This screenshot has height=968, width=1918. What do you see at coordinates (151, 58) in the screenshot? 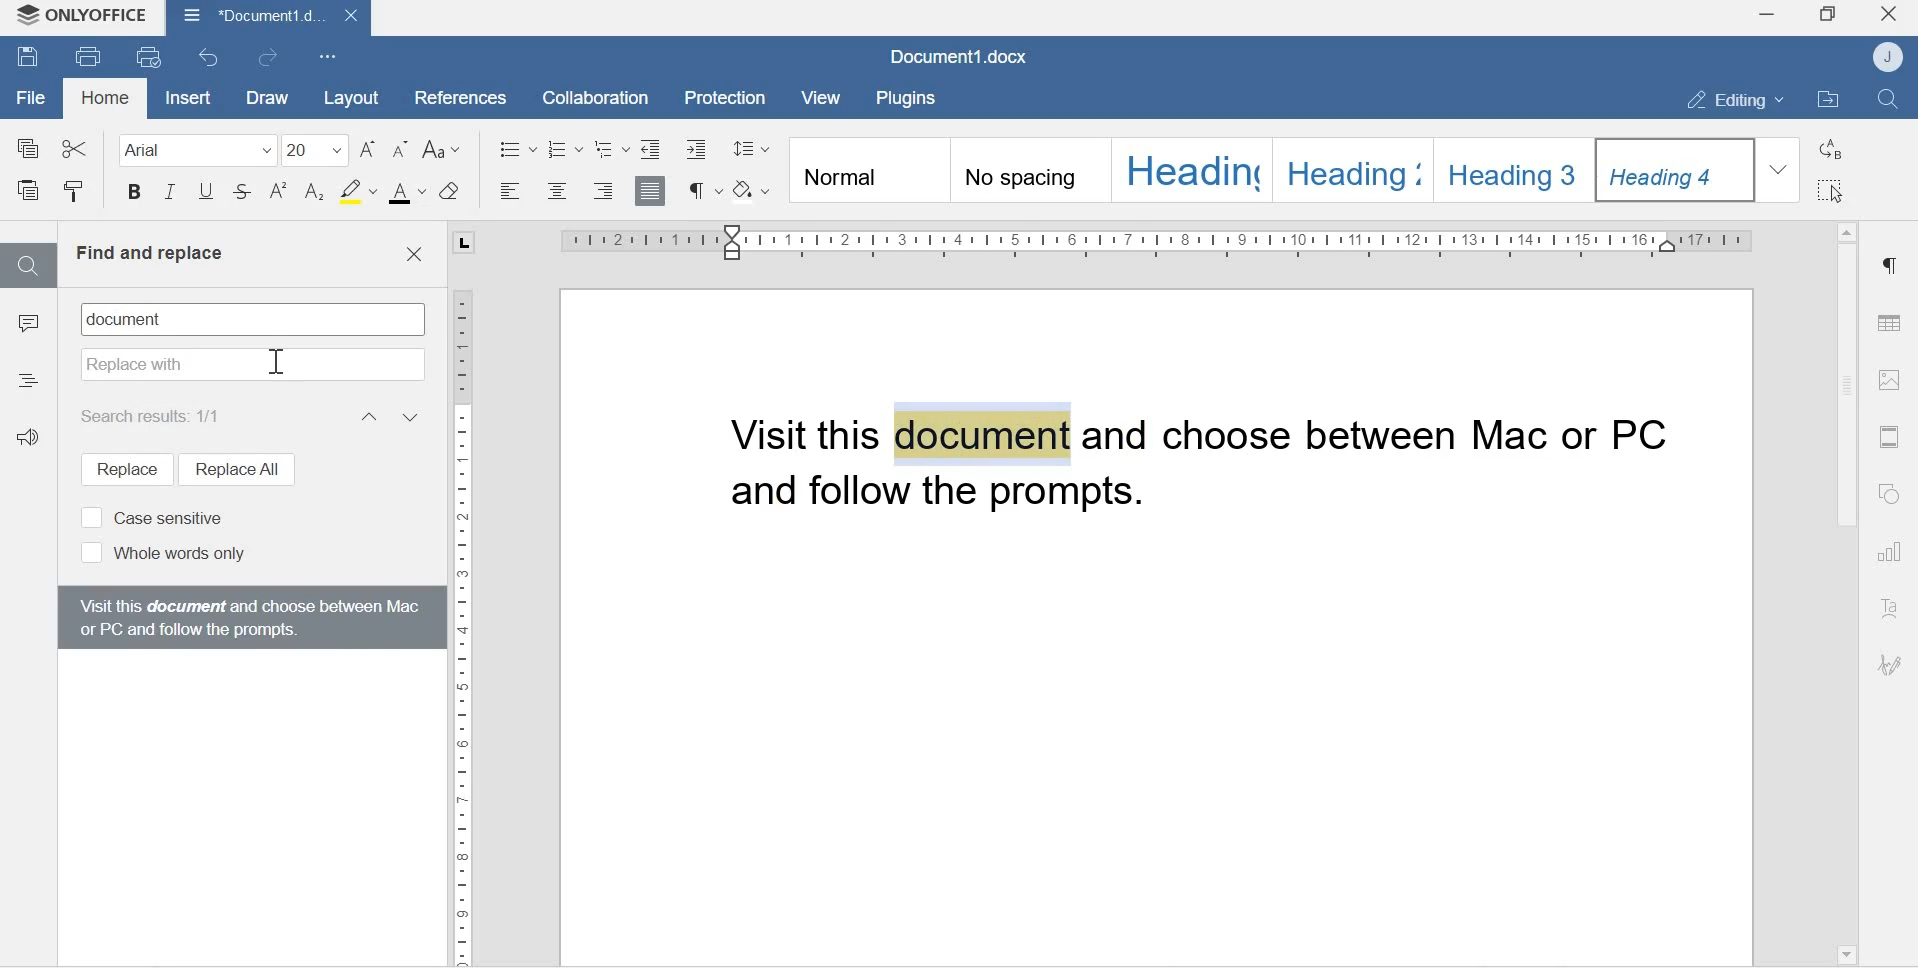
I see `Quick print` at bounding box center [151, 58].